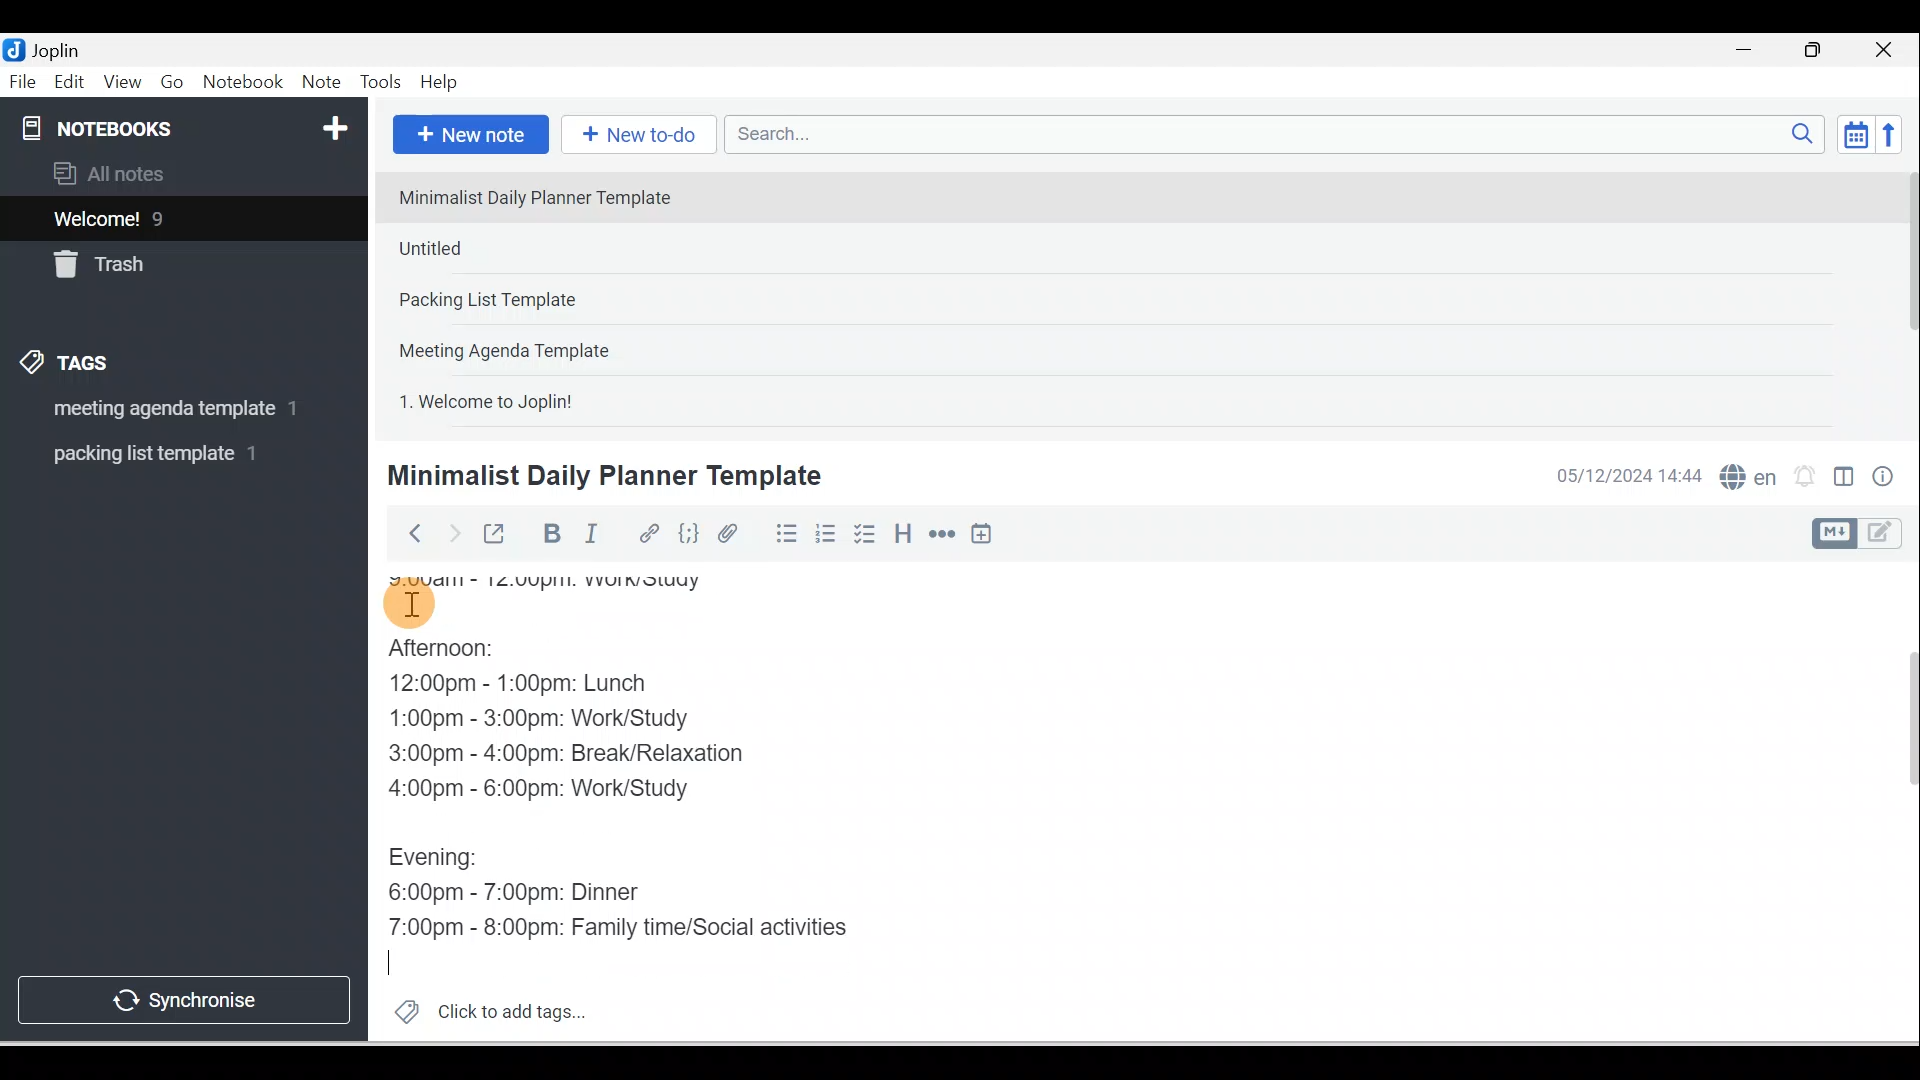  I want to click on Attach file, so click(733, 533).